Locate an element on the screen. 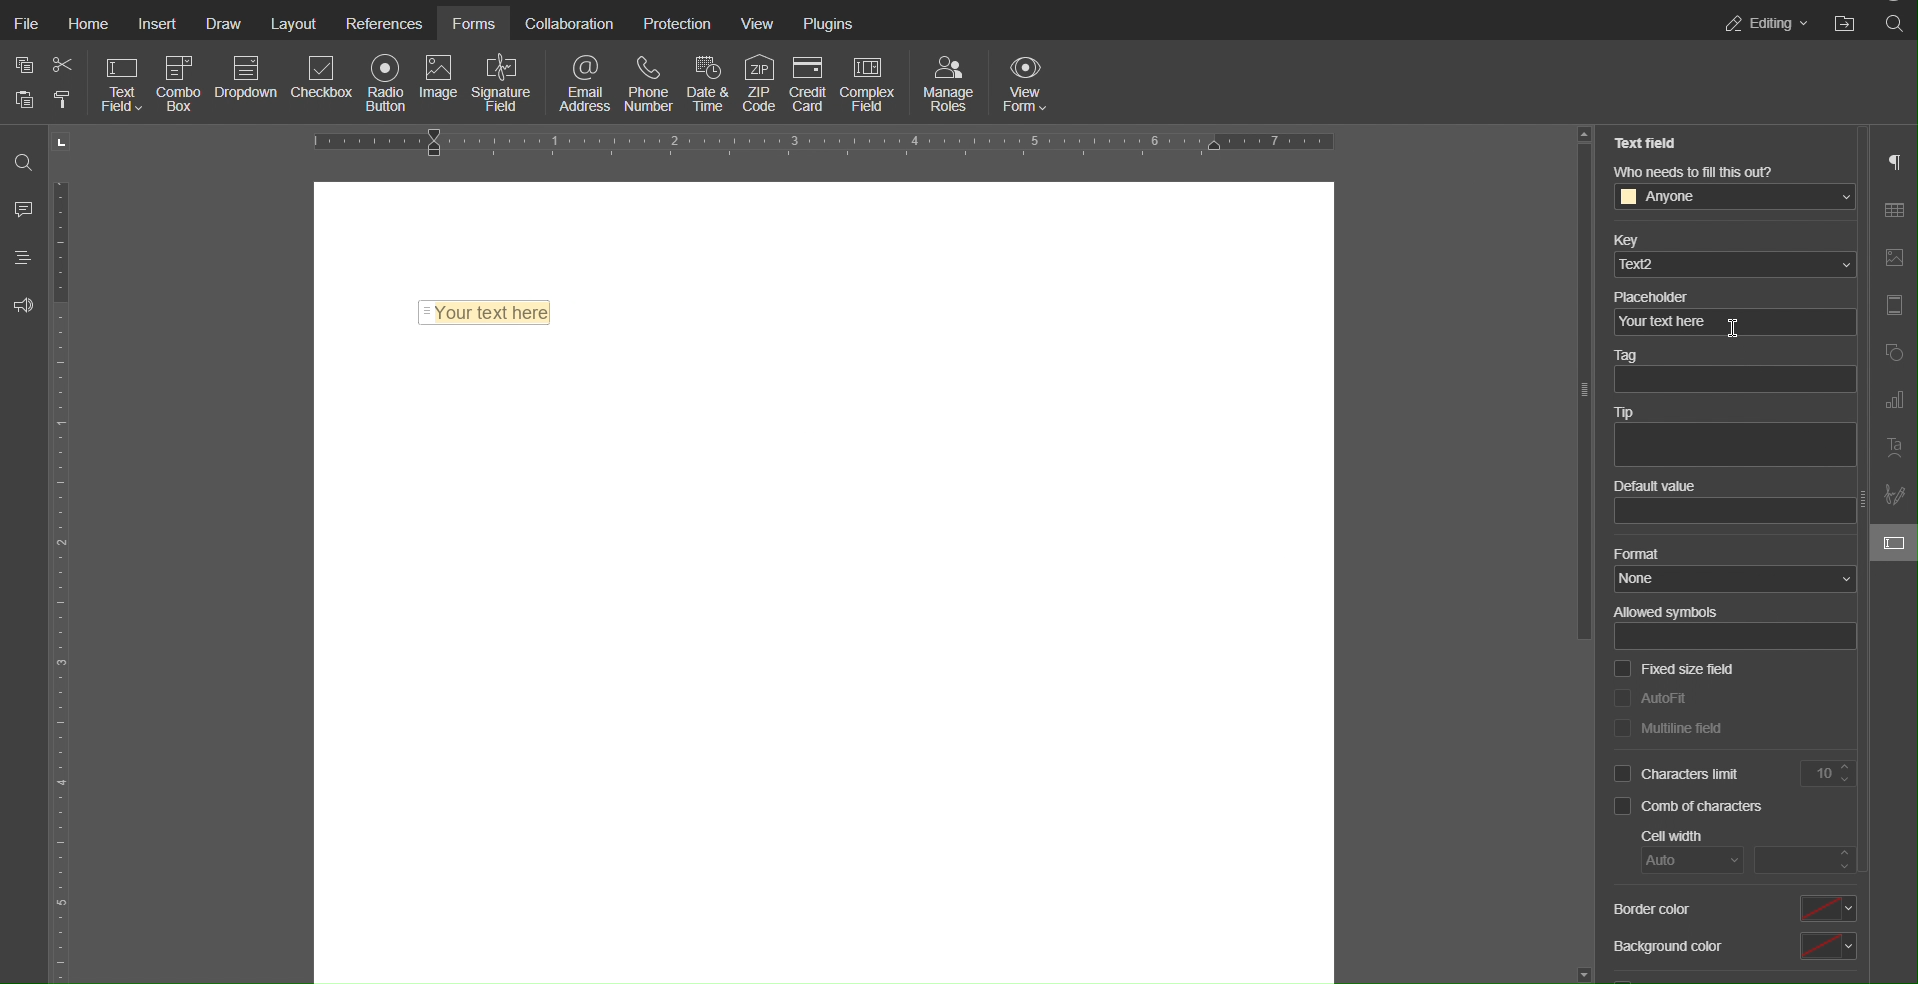  Signature is located at coordinates (1892, 495).